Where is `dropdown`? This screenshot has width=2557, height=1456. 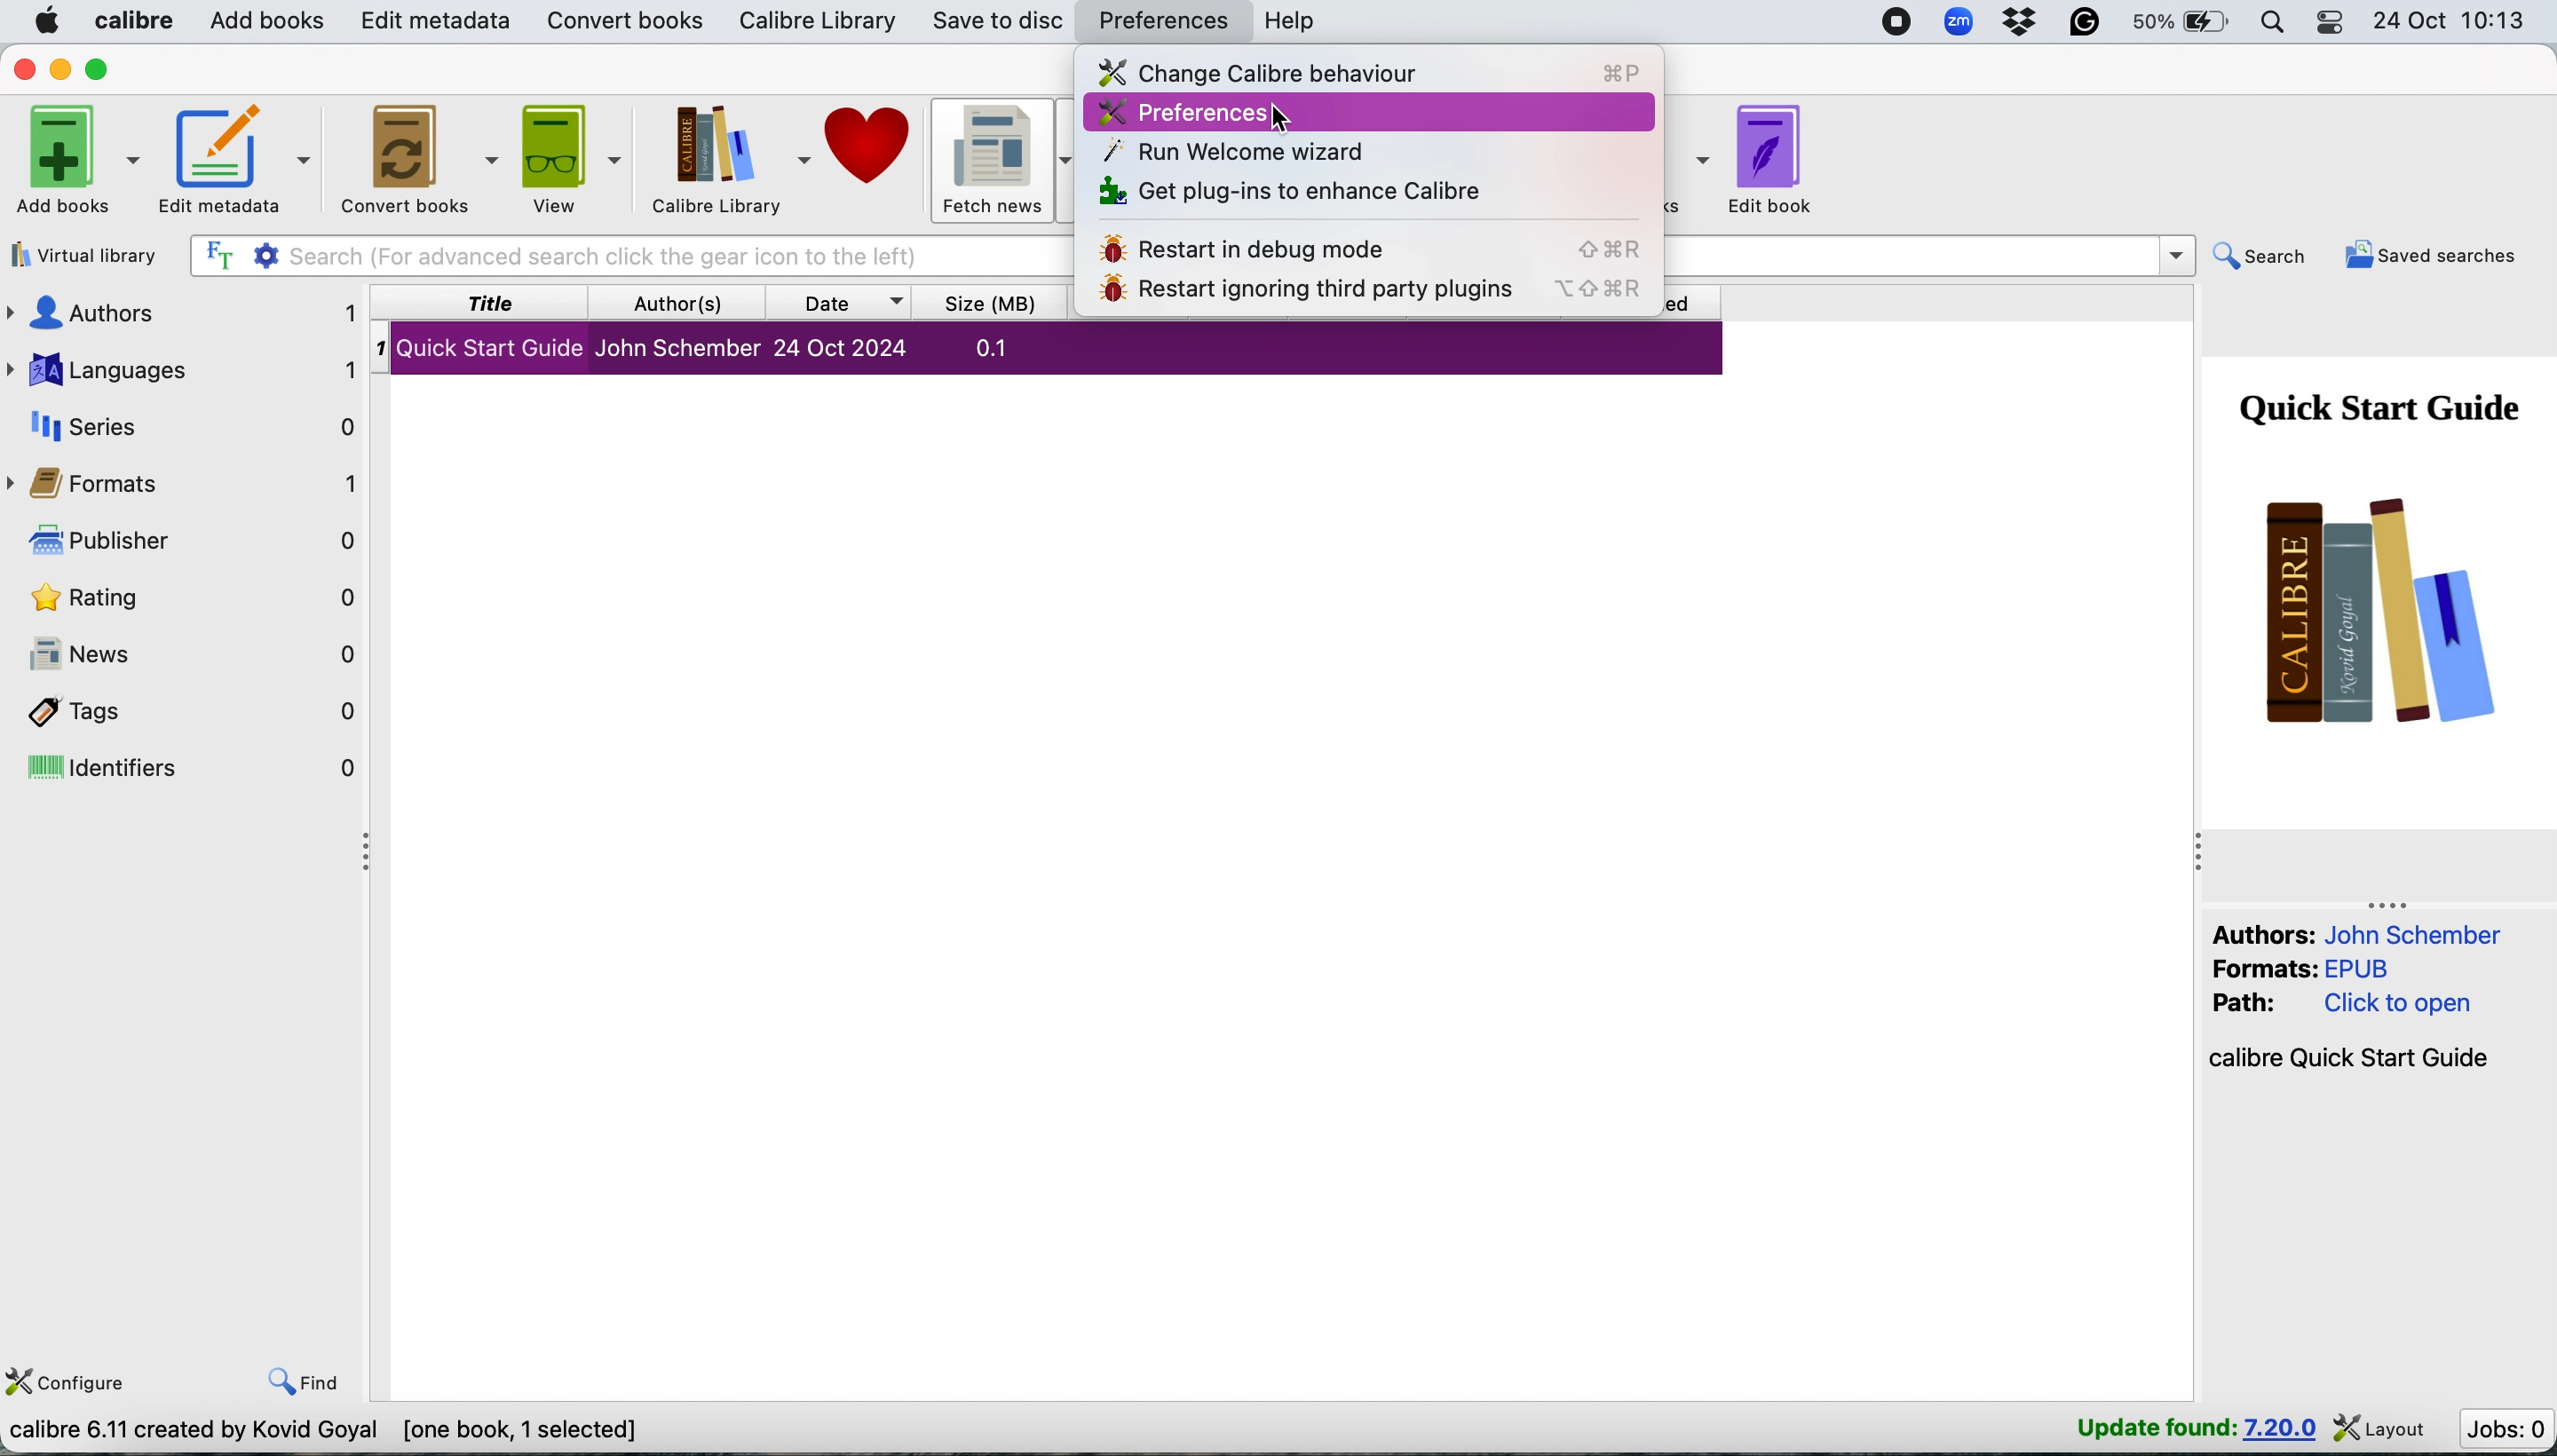 dropdown is located at coordinates (2174, 252).